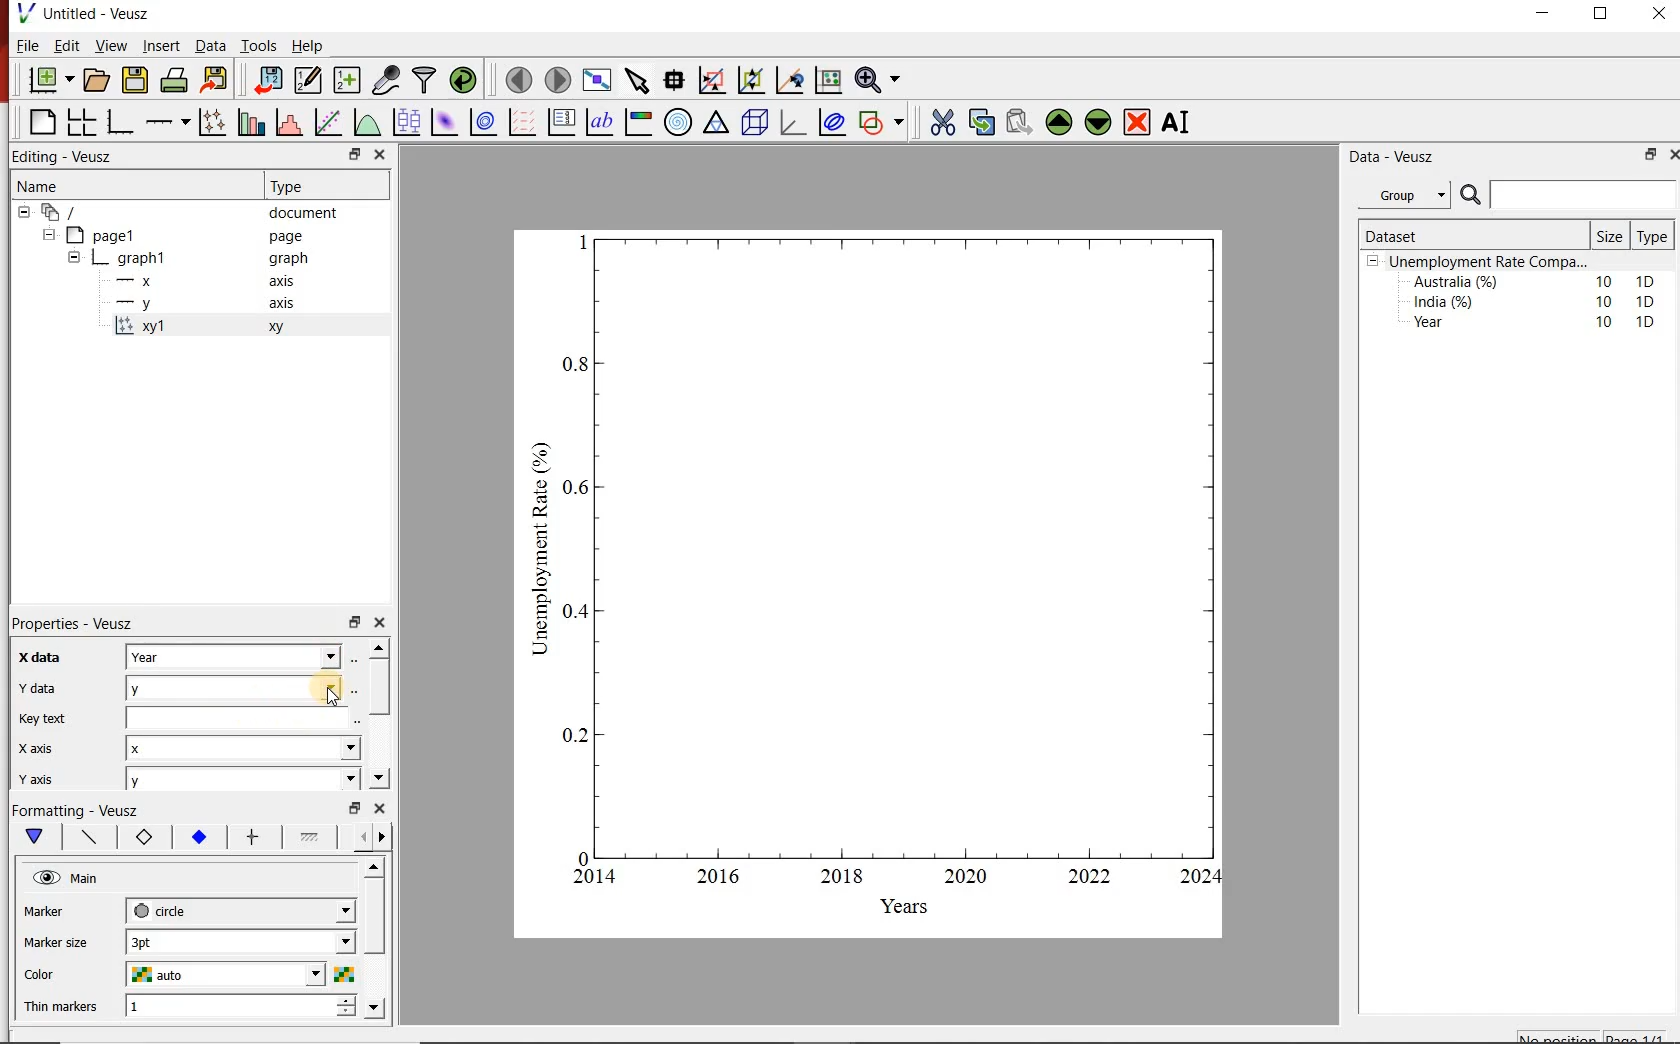  I want to click on graph1
pl graph, so click(207, 259).